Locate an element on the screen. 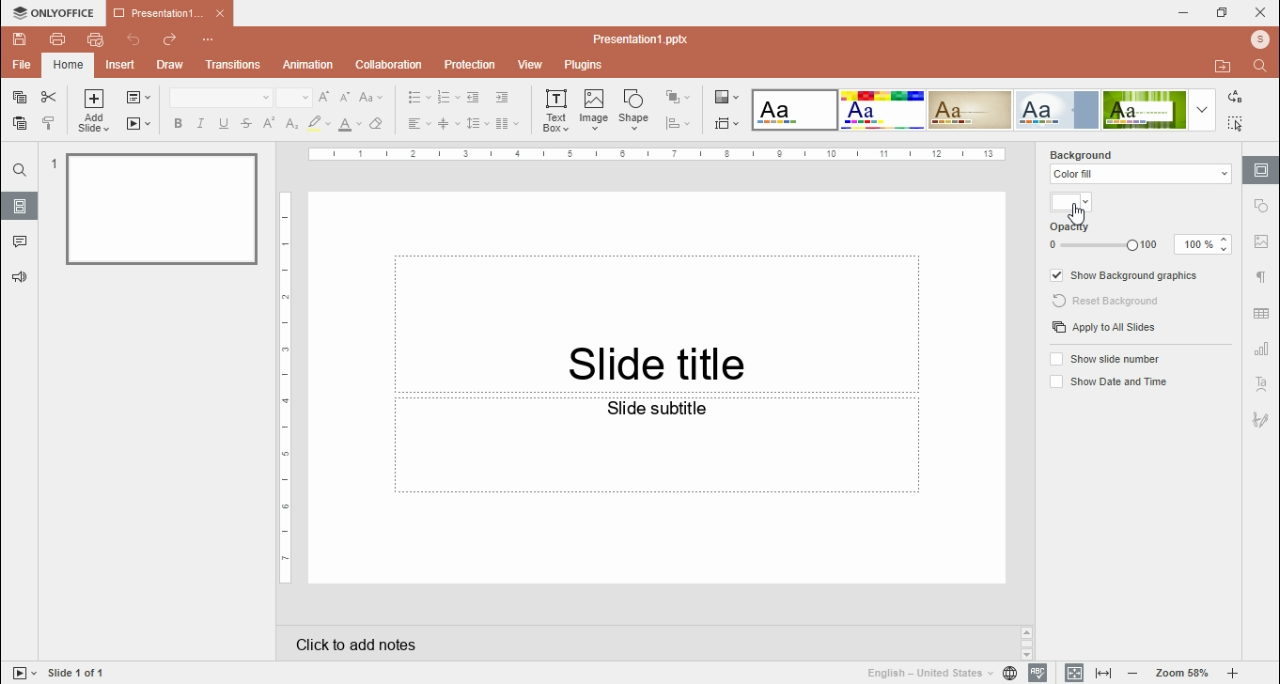 Image resolution: width=1280 pixels, height=684 pixels. insert columns is located at coordinates (507, 124).